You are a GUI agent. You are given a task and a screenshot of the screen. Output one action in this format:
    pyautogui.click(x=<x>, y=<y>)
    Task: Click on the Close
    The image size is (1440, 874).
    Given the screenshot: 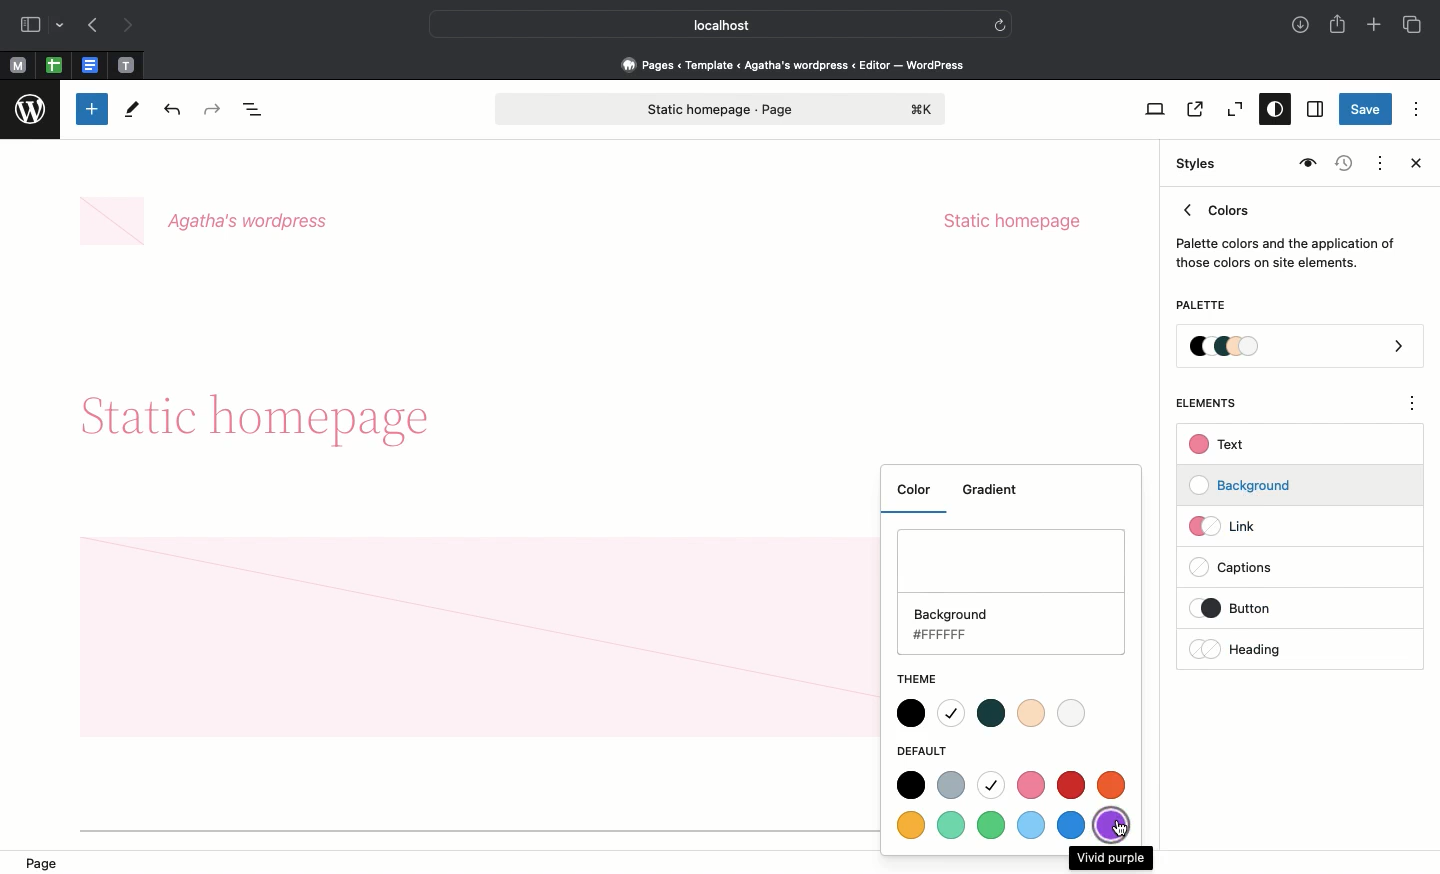 What is the action you would take?
    pyautogui.click(x=1412, y=165)
    